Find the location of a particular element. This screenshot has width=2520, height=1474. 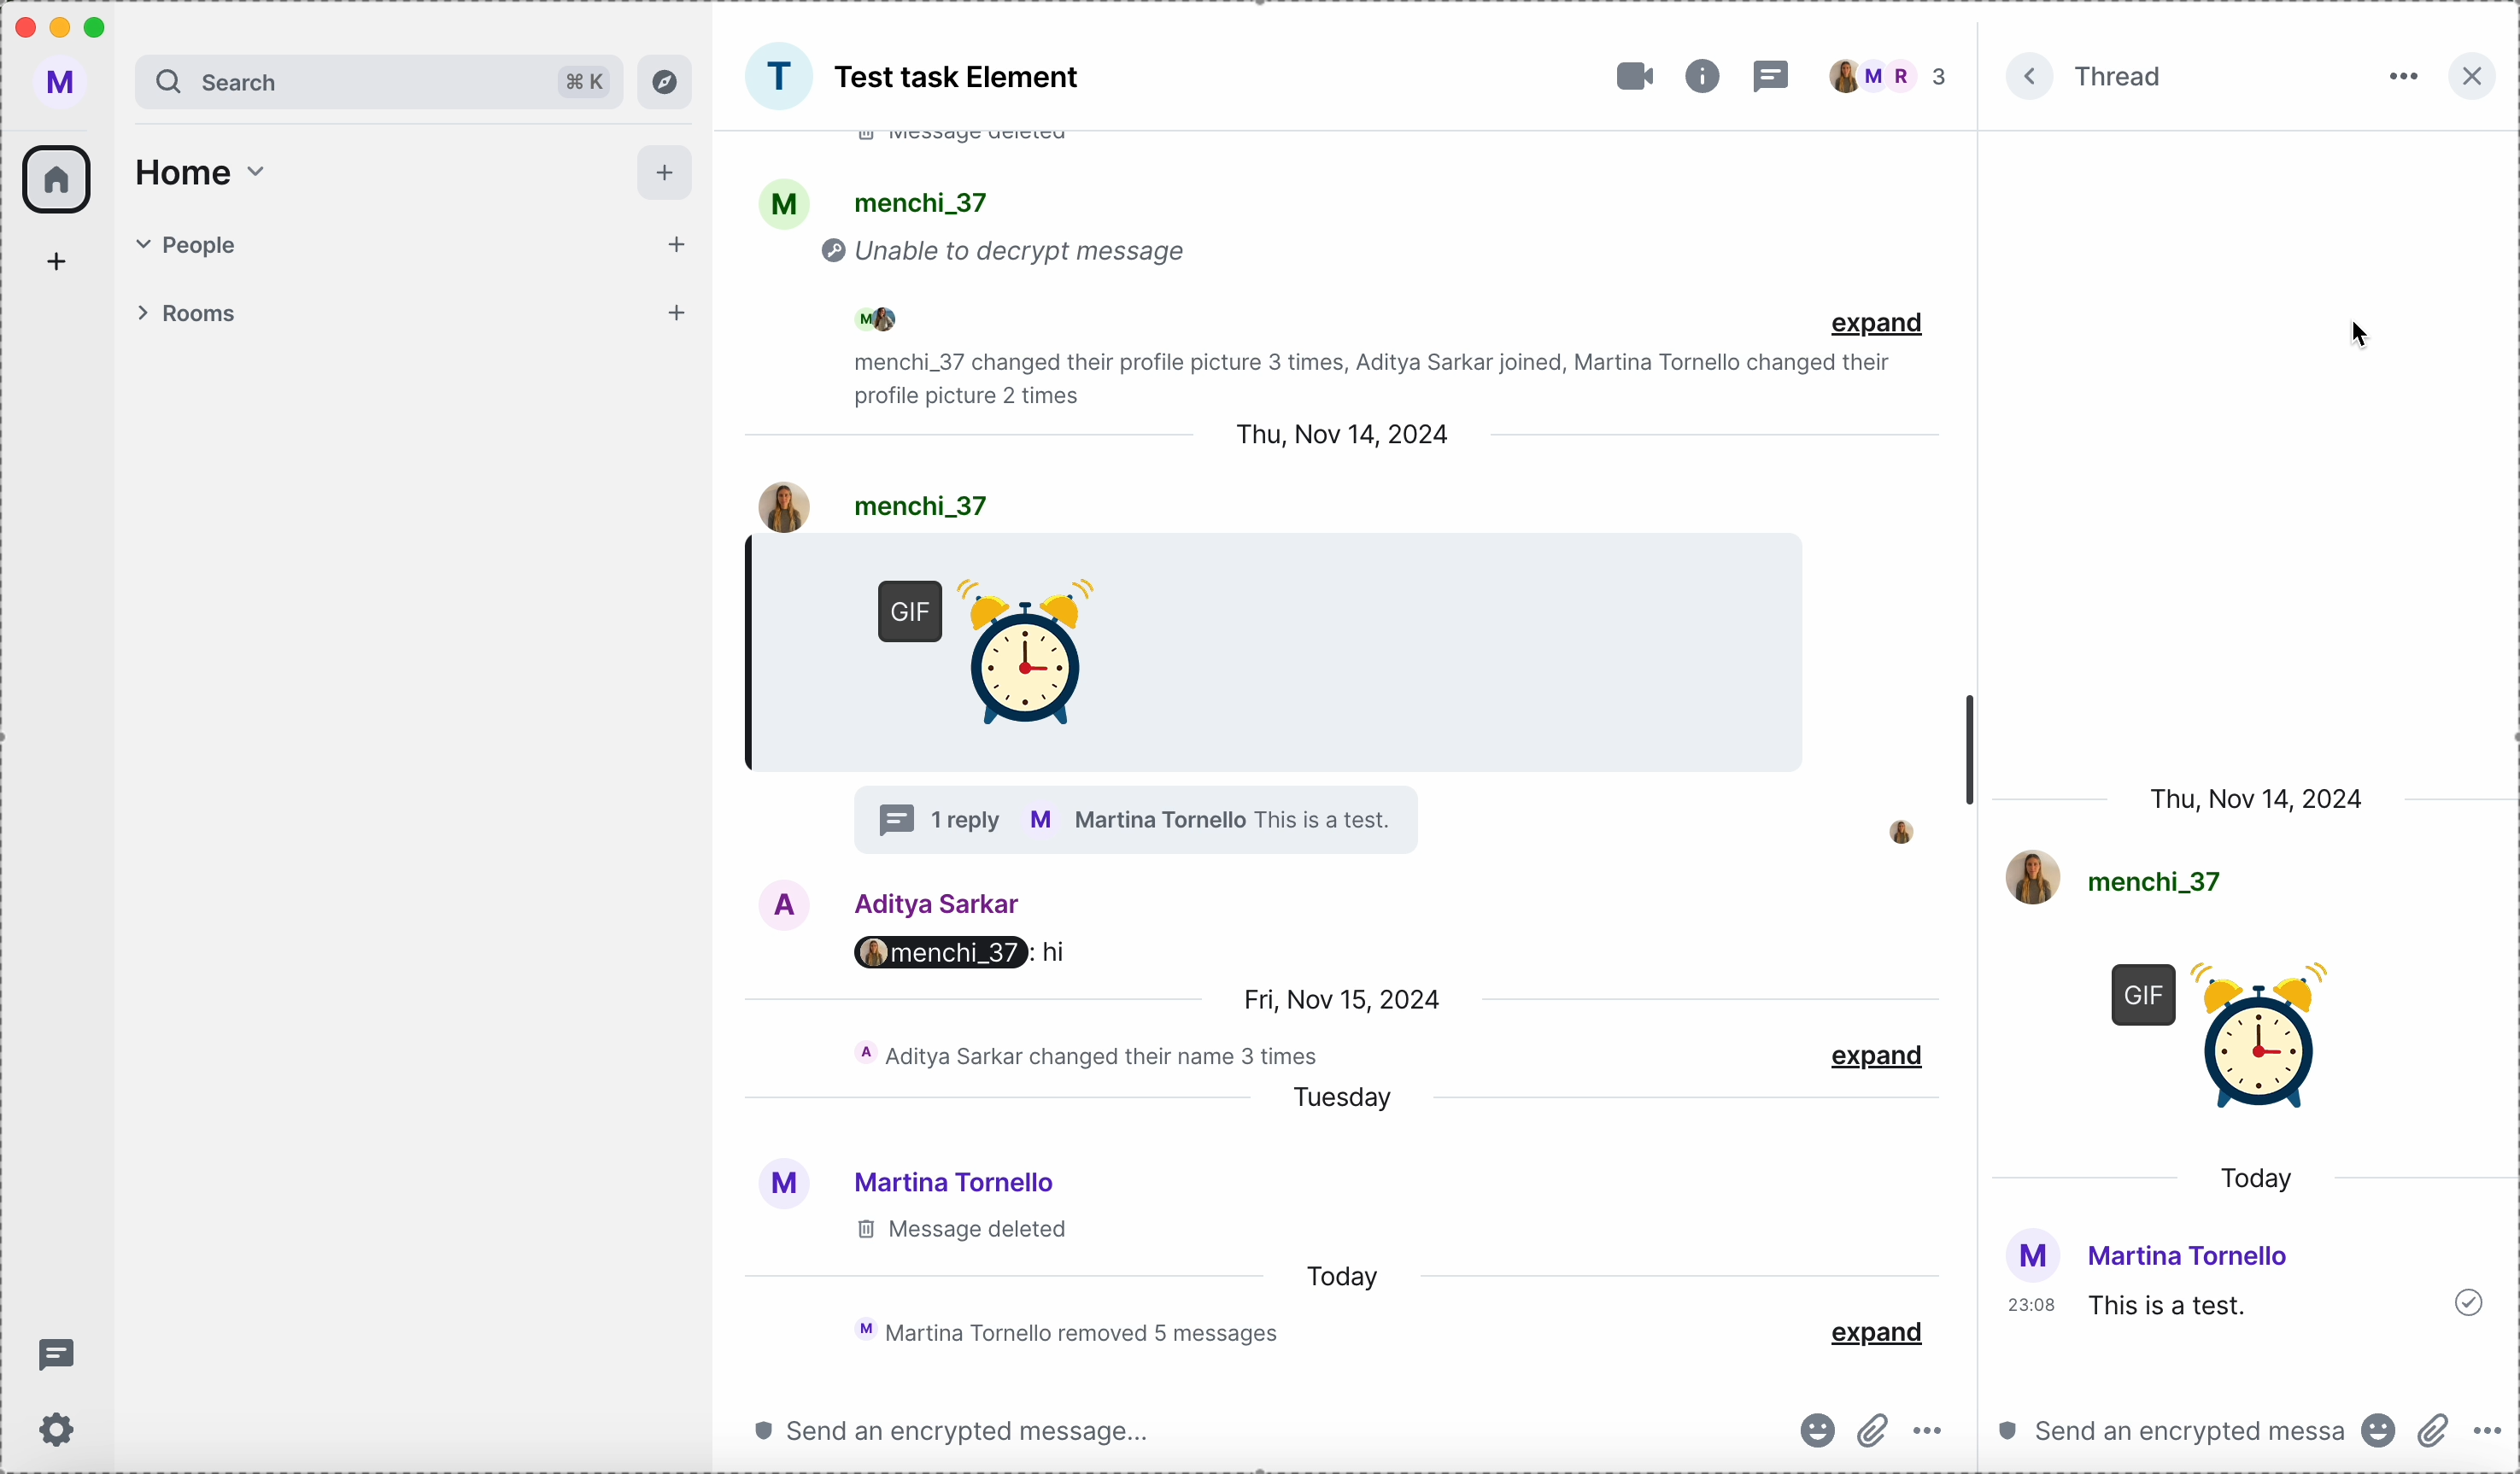

chat activity of the day is located at coordinates (1060, 1331).